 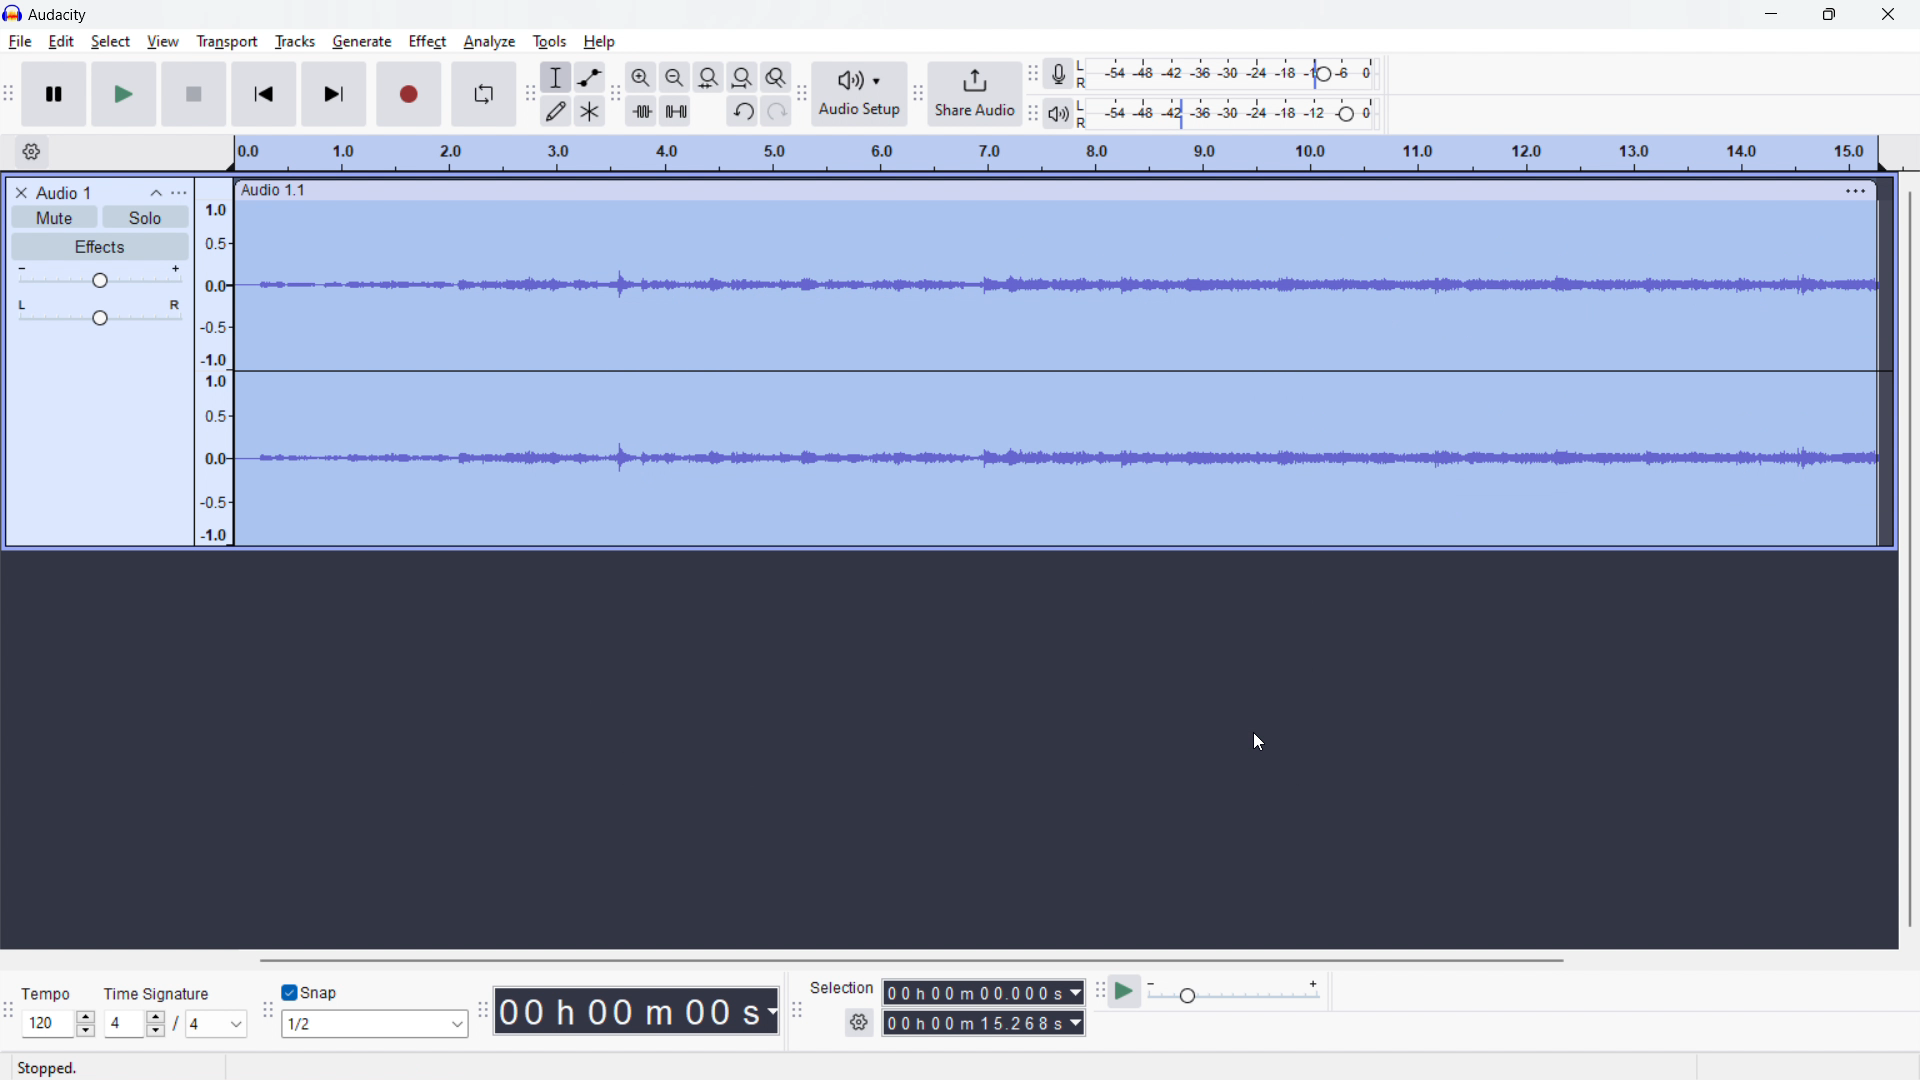 What do you see at coordinates (194, 94) in the screenshot?
I see `stop` at bounding box center [194, 94].